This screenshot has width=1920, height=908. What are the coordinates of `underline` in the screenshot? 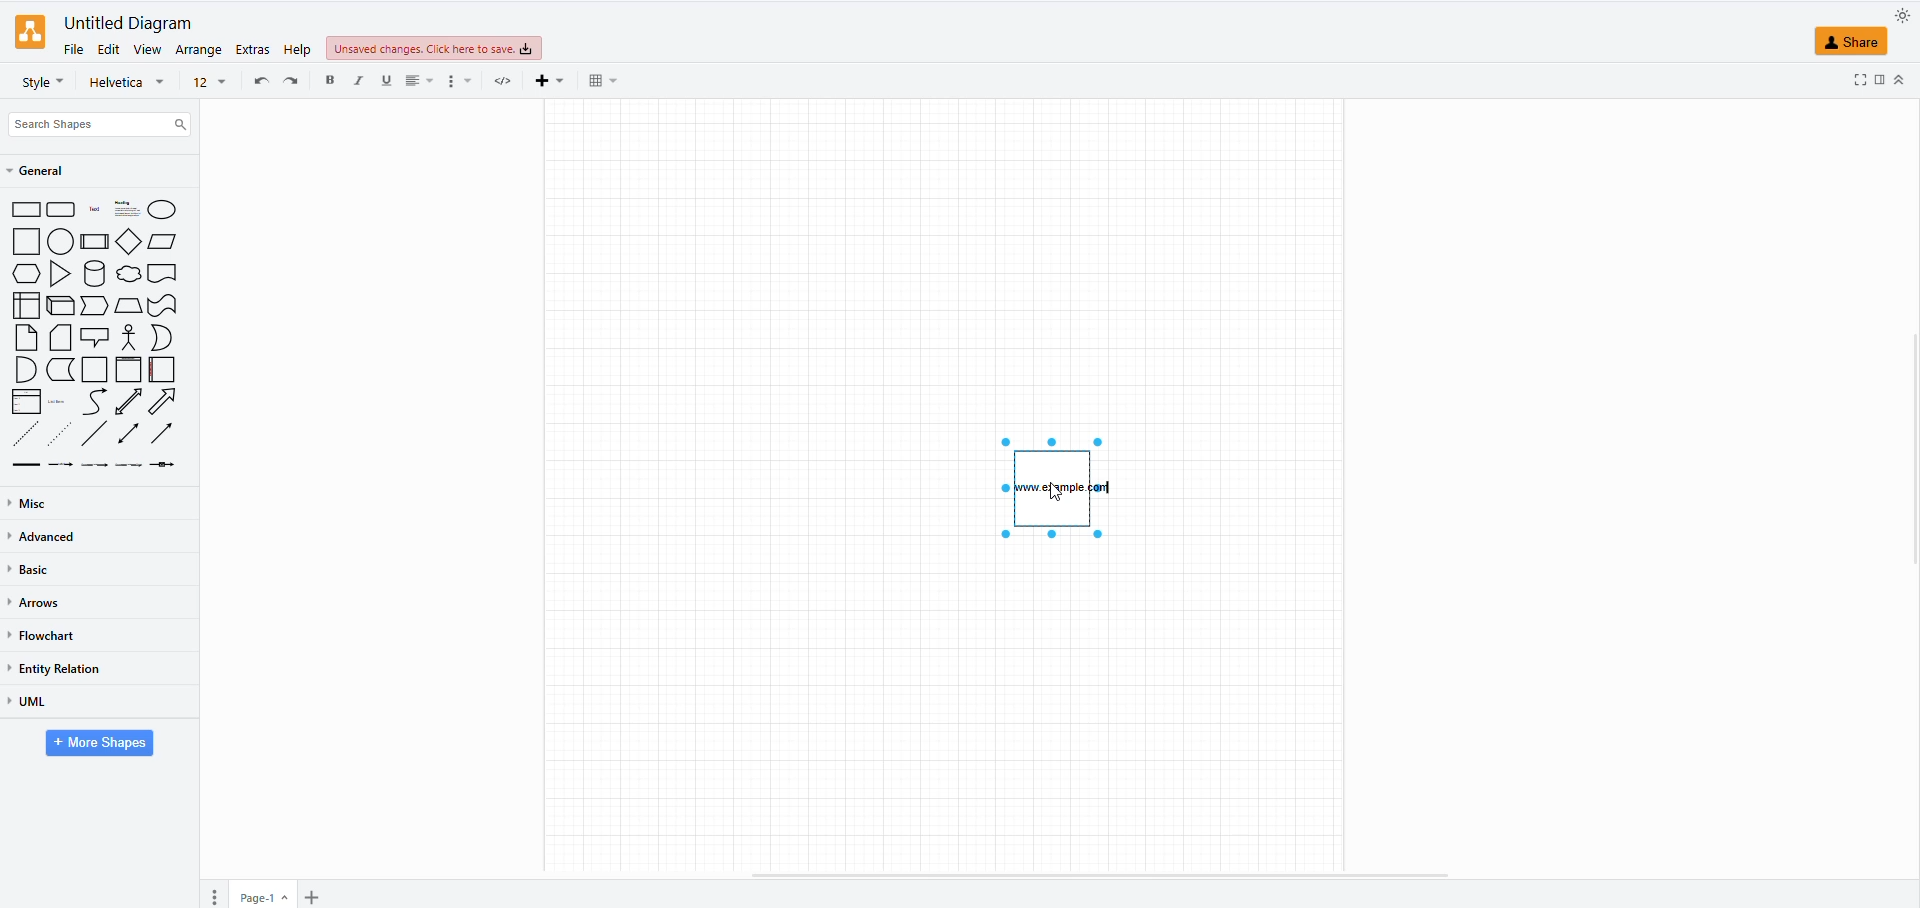 It's located at (387, 81).